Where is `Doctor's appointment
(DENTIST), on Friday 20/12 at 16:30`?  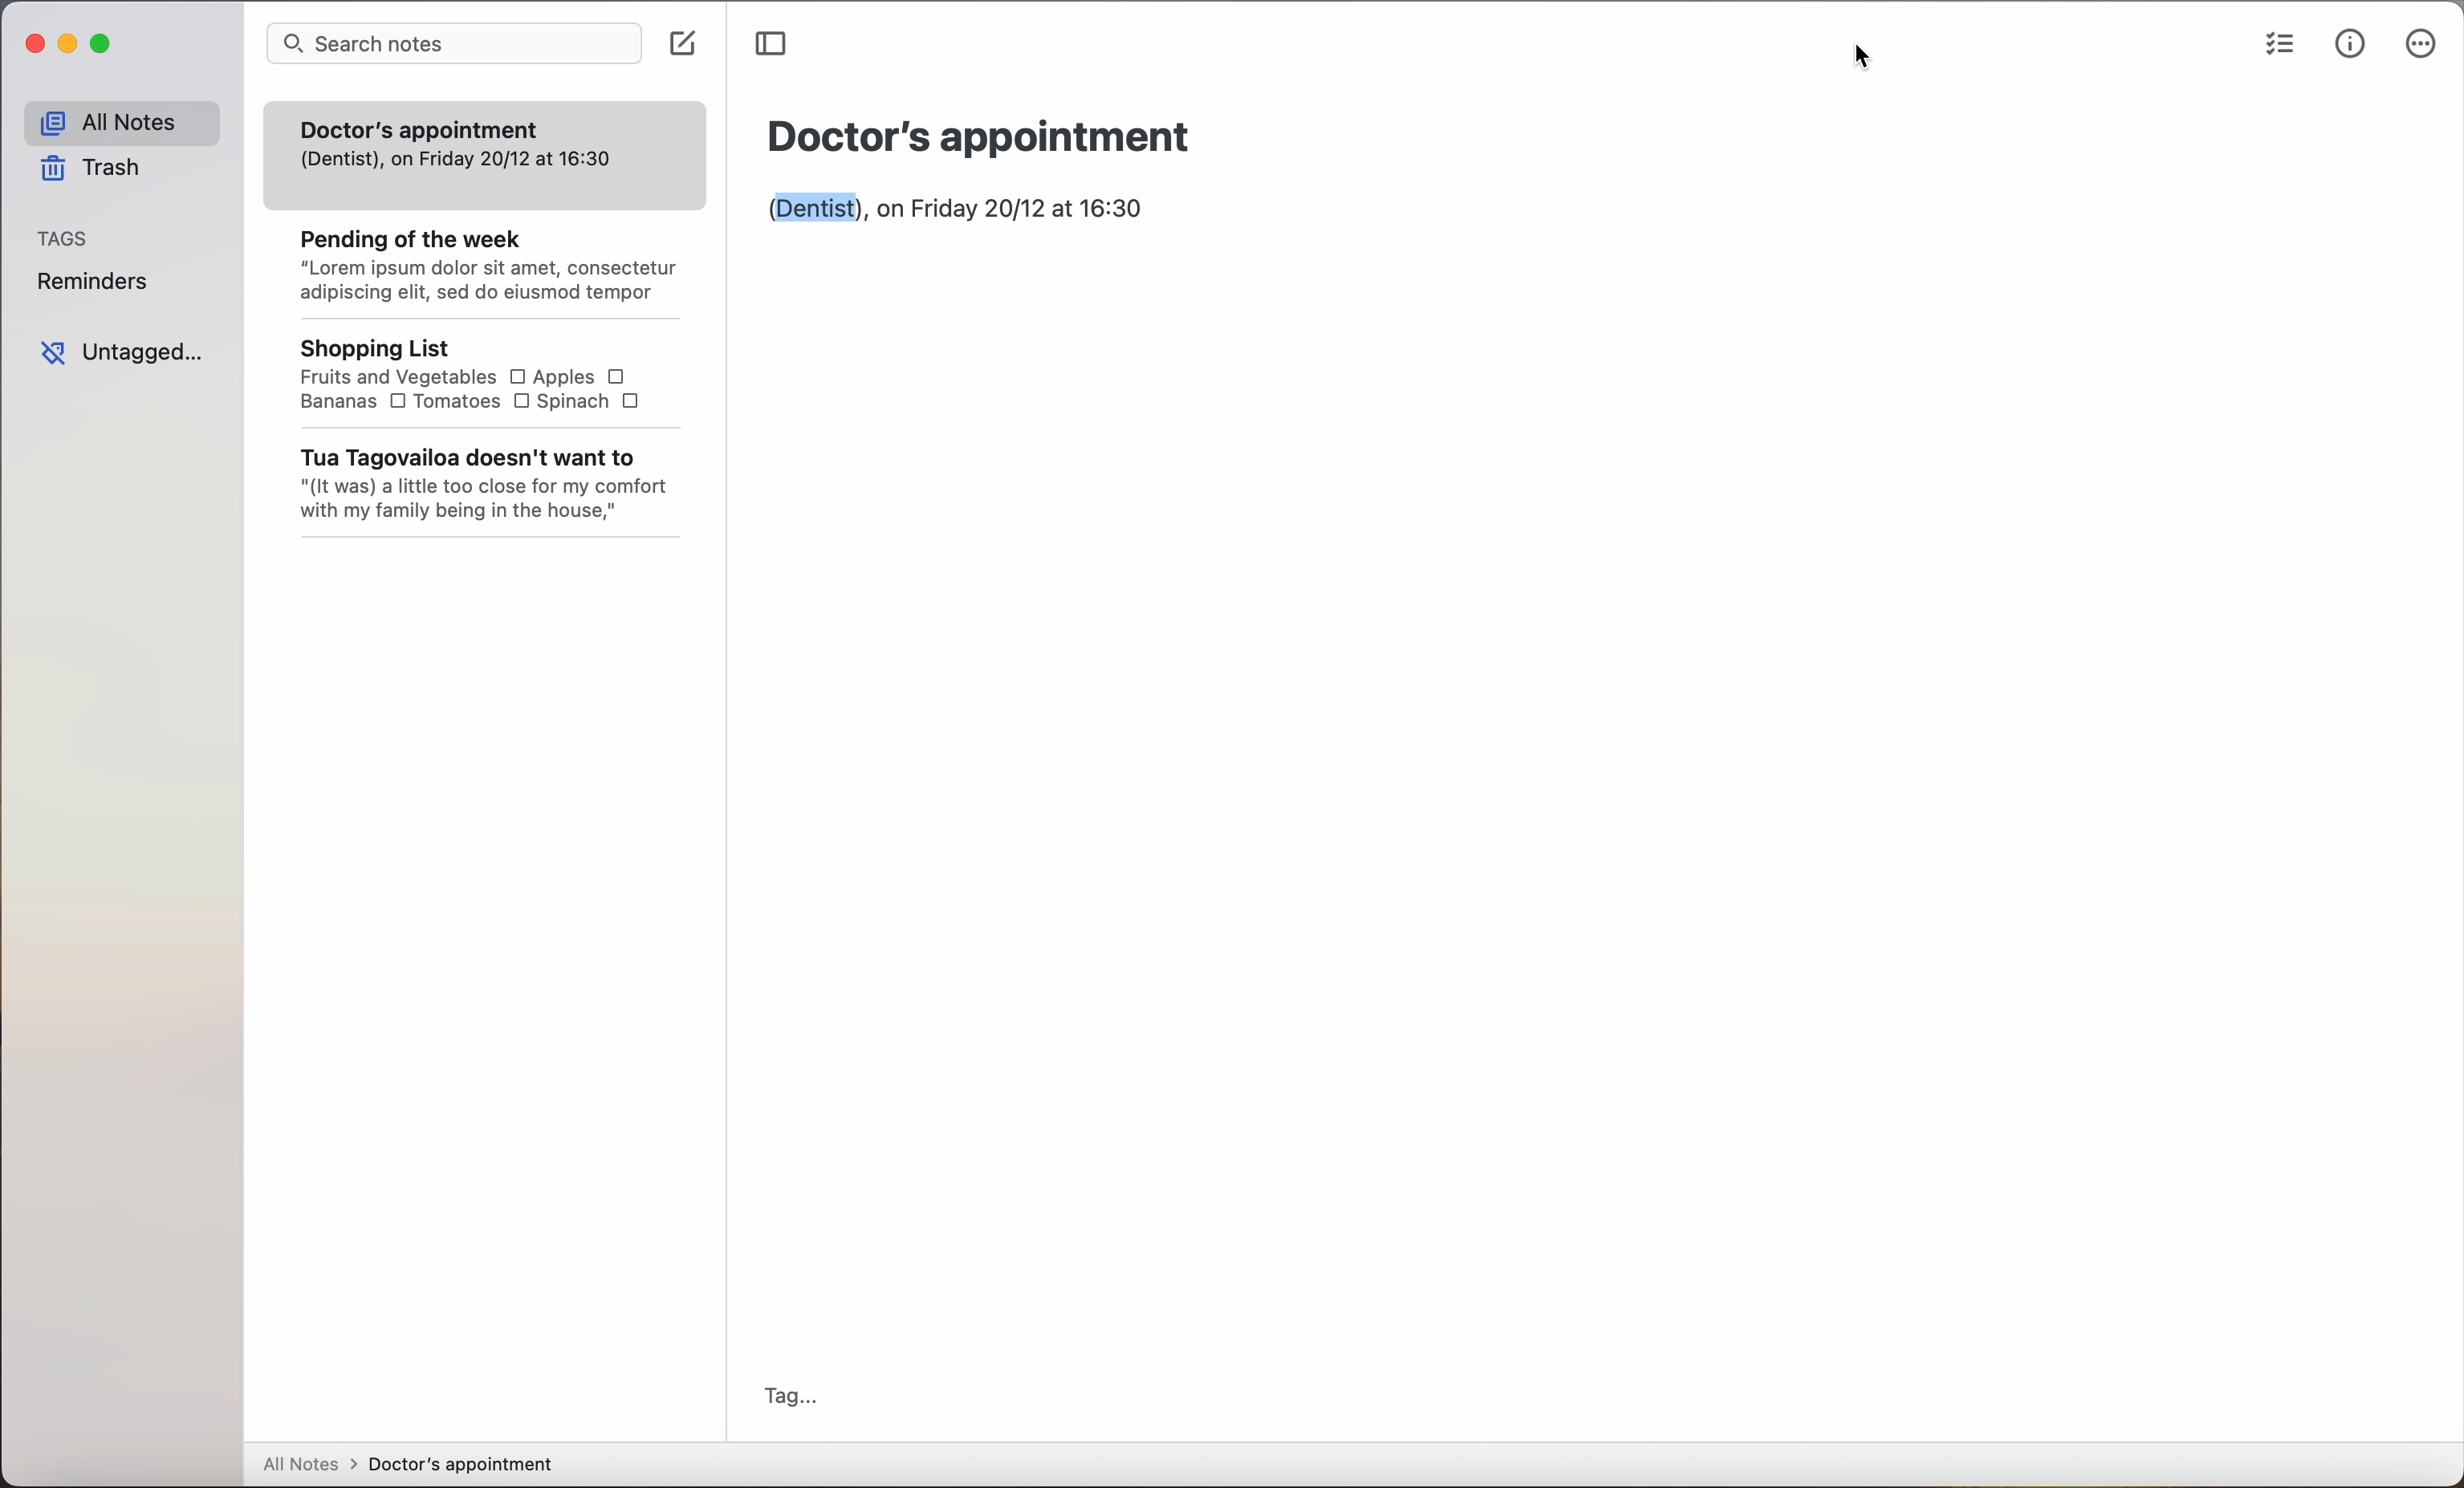 Doctor's appointment
(DENTIST), on Friday 20/12 at 16:30 is located at coordinates (464, 141).